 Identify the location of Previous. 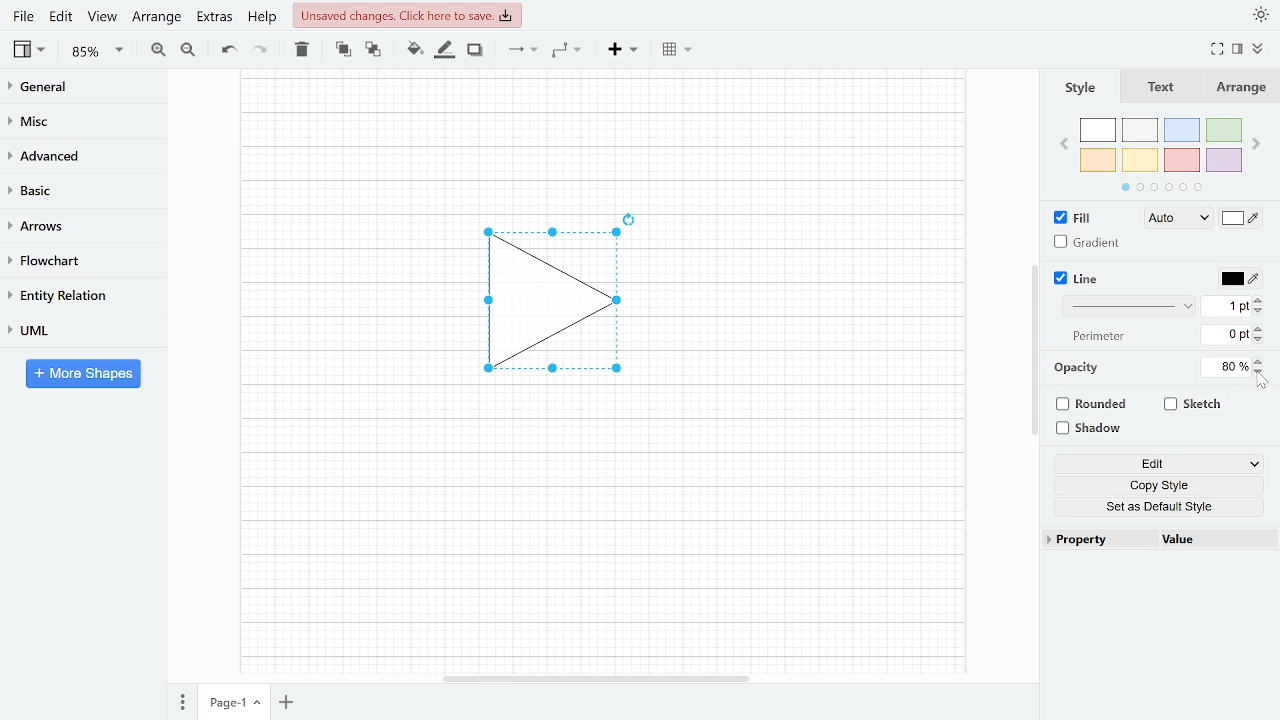
(1063, 142).